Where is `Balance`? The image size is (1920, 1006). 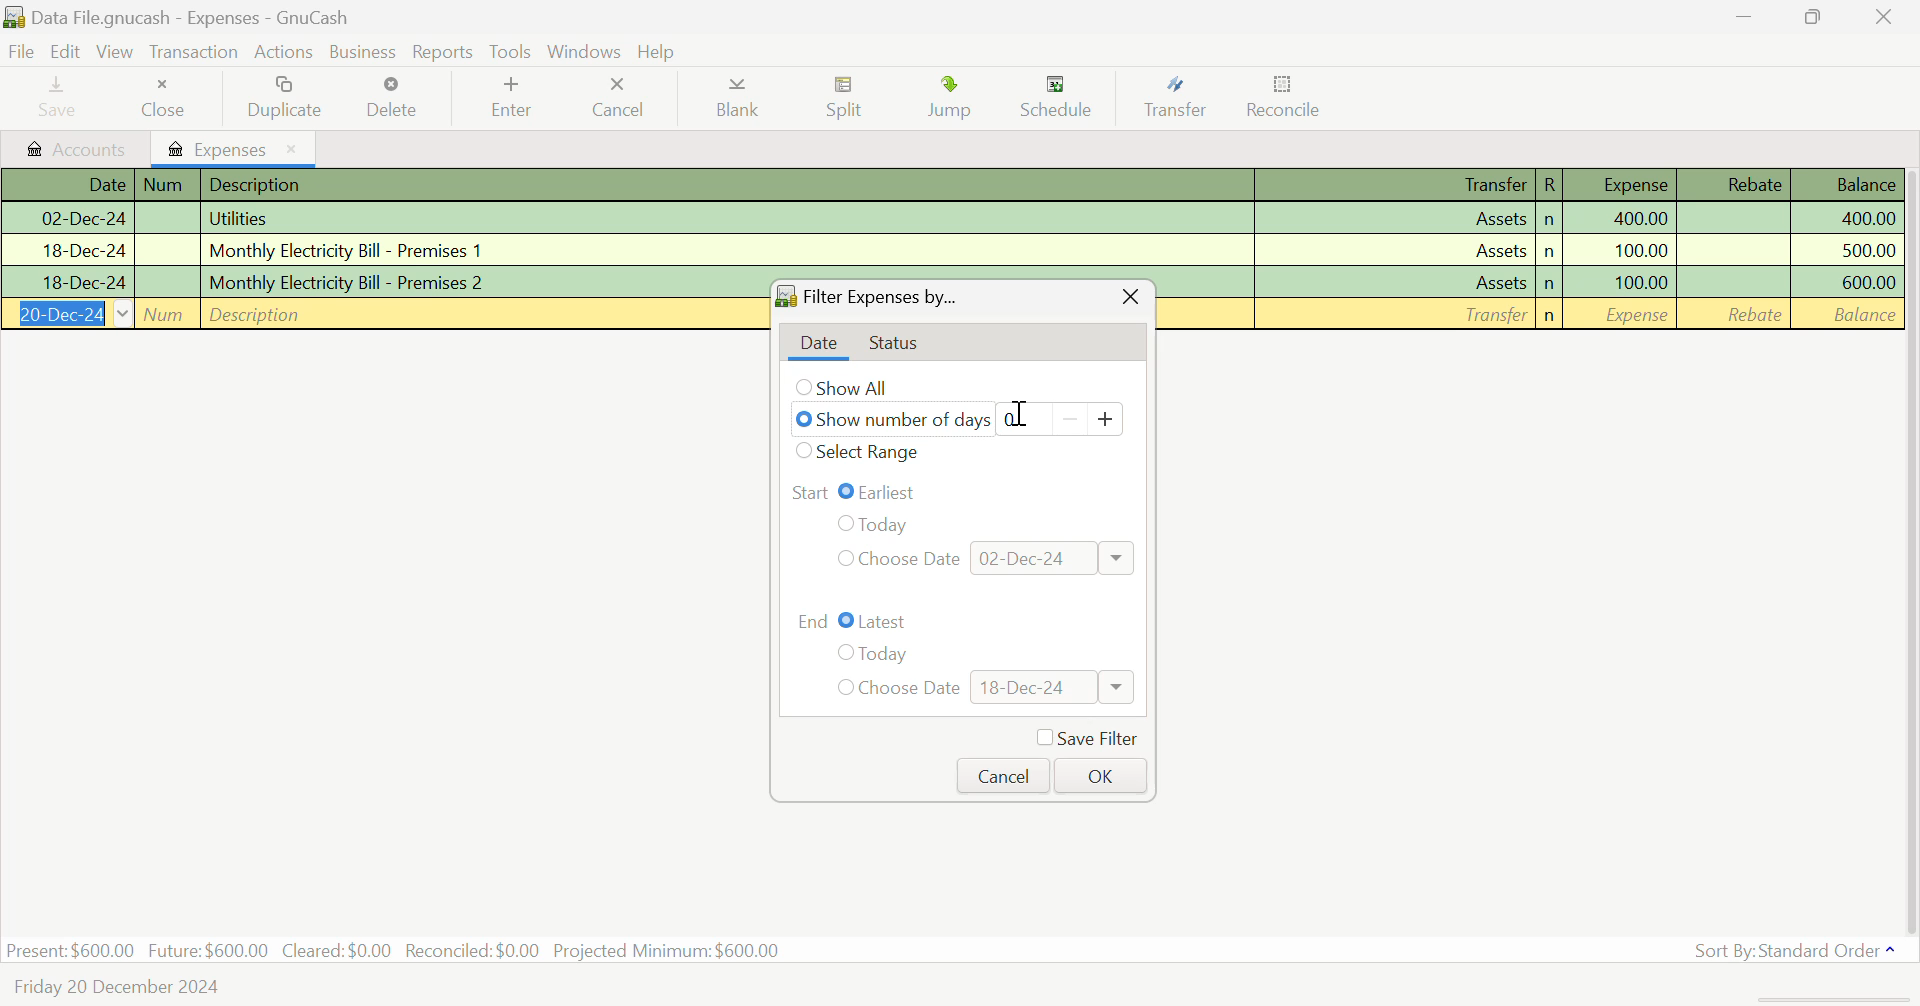 Balance is located at coordinates (1846, 315).